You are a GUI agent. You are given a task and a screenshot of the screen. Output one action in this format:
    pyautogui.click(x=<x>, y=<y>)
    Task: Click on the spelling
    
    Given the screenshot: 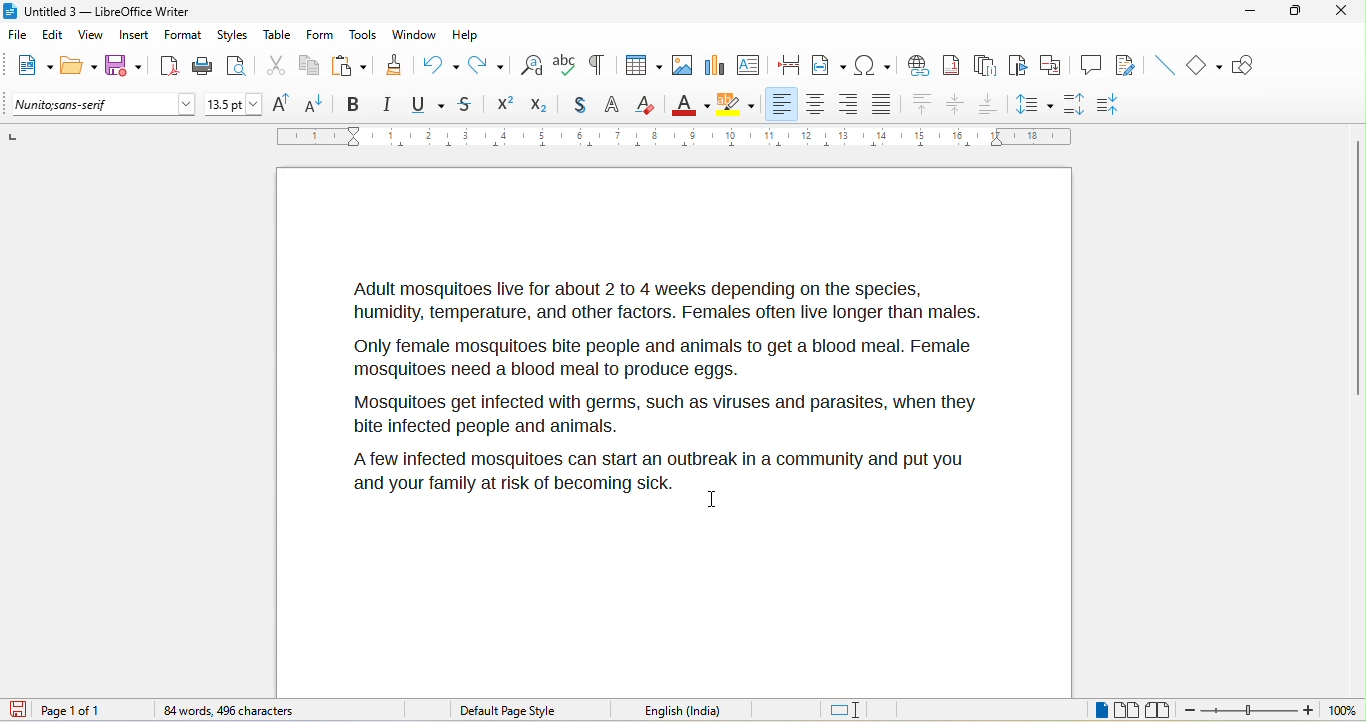 What is the action you would take?
    pyautogui.click(x=565, y=63)
    